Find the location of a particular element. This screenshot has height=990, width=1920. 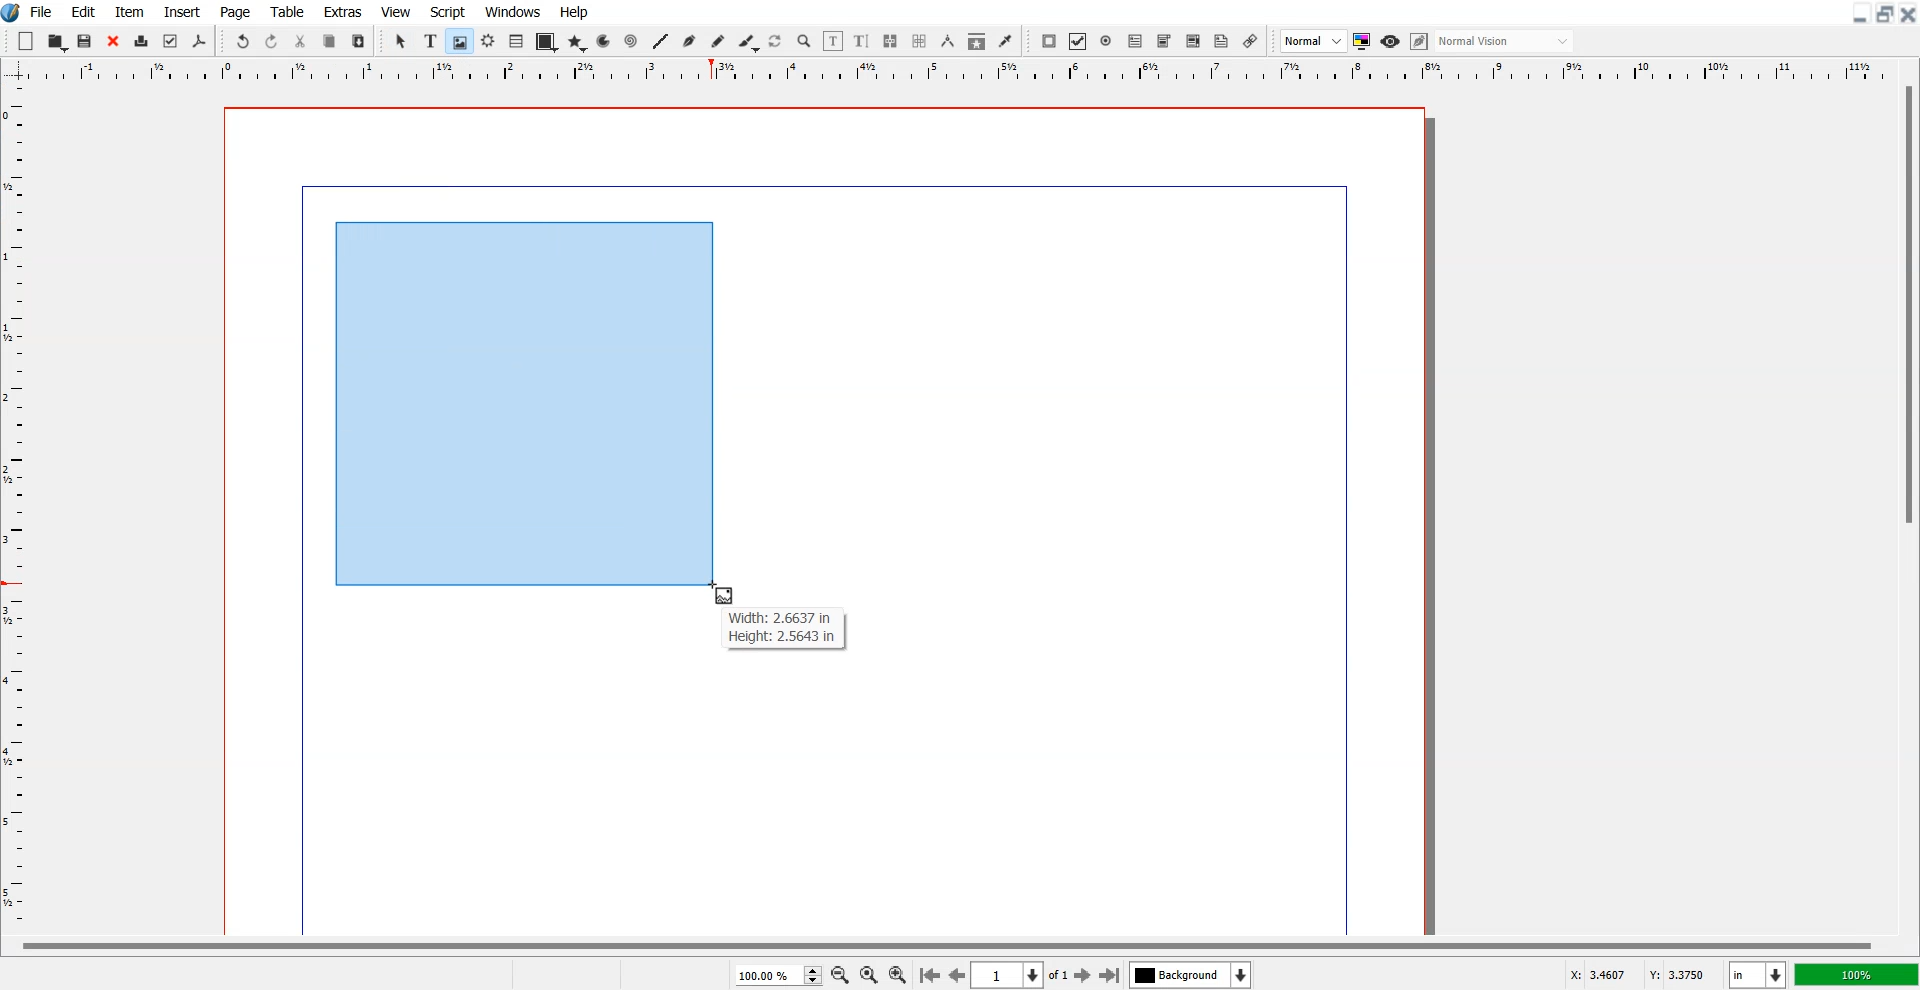

Go to First page is located at coordinates (930, 974).